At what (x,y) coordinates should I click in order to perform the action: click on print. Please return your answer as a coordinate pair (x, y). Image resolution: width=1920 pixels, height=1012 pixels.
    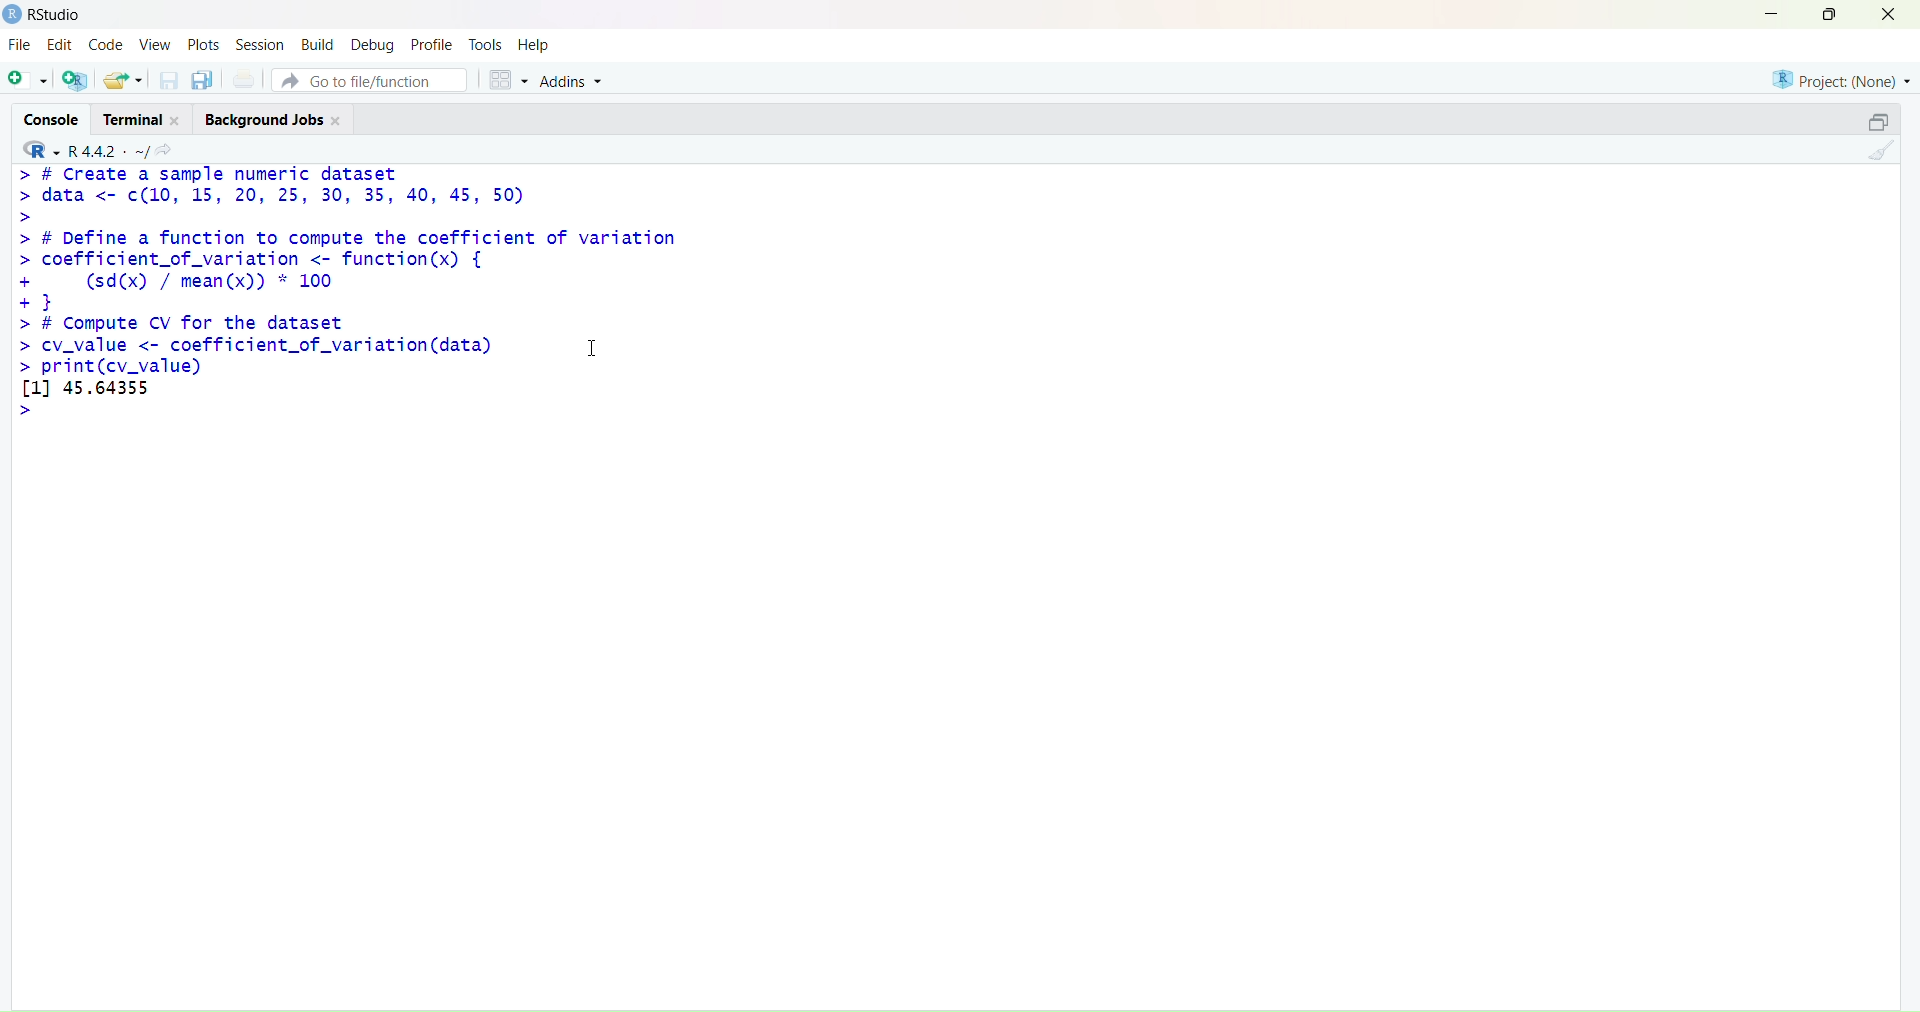
    Looking at the image, I should click on (245, 79).